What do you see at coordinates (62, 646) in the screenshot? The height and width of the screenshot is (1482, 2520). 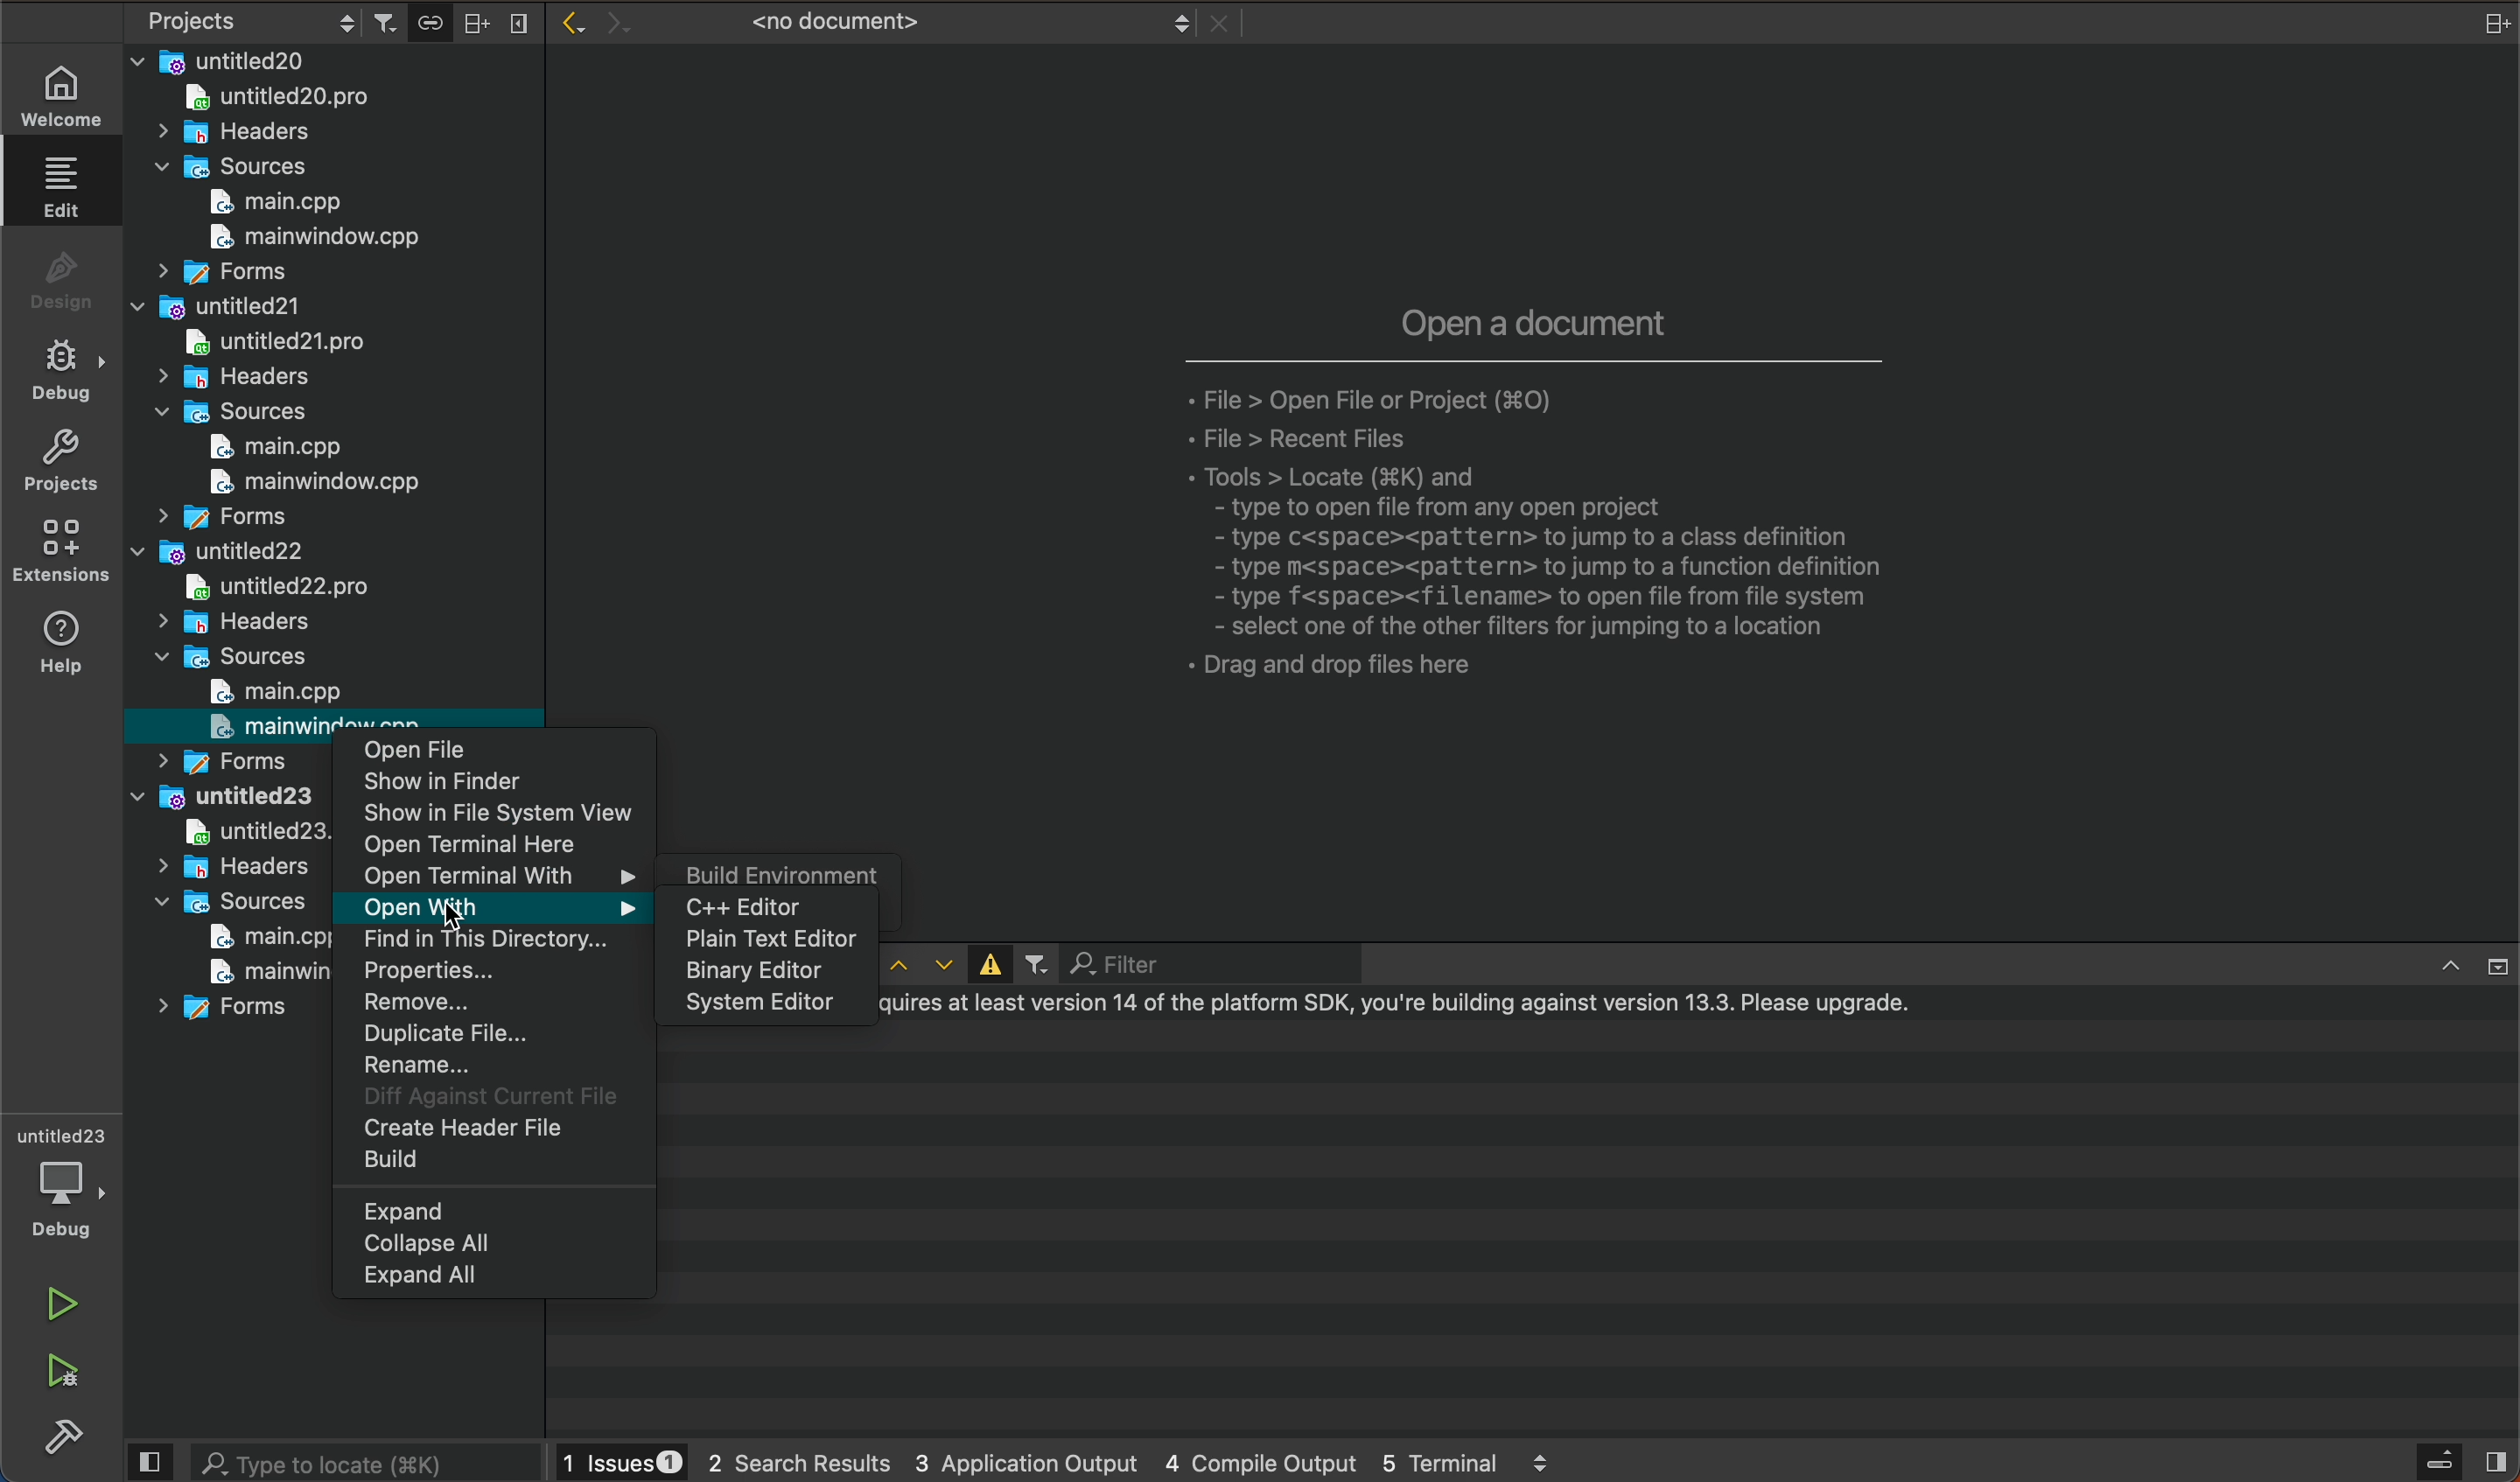 I see `help` at bounding box center [62, 646].